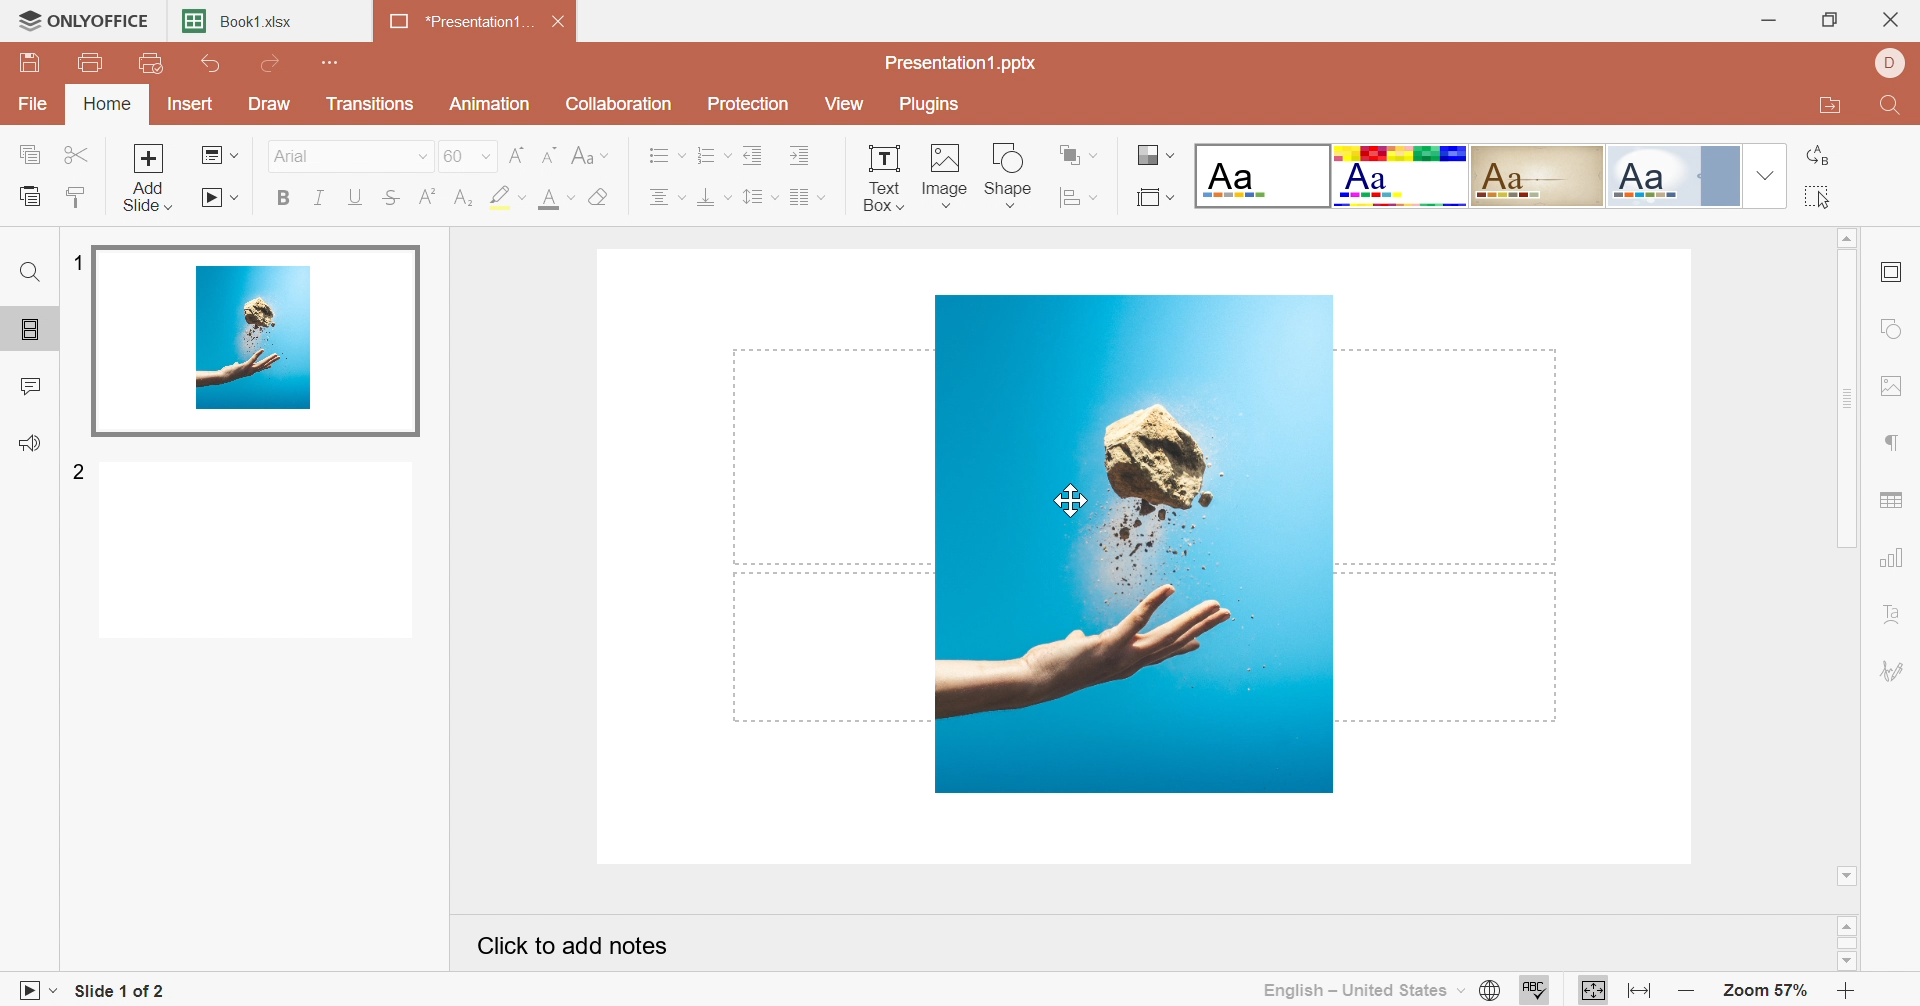 This screenshot has height=1006, width=1920. What do you see at coordinates (807, 195) in the screenshot?
I see `Insert columns` at bounding box center [807, 195].